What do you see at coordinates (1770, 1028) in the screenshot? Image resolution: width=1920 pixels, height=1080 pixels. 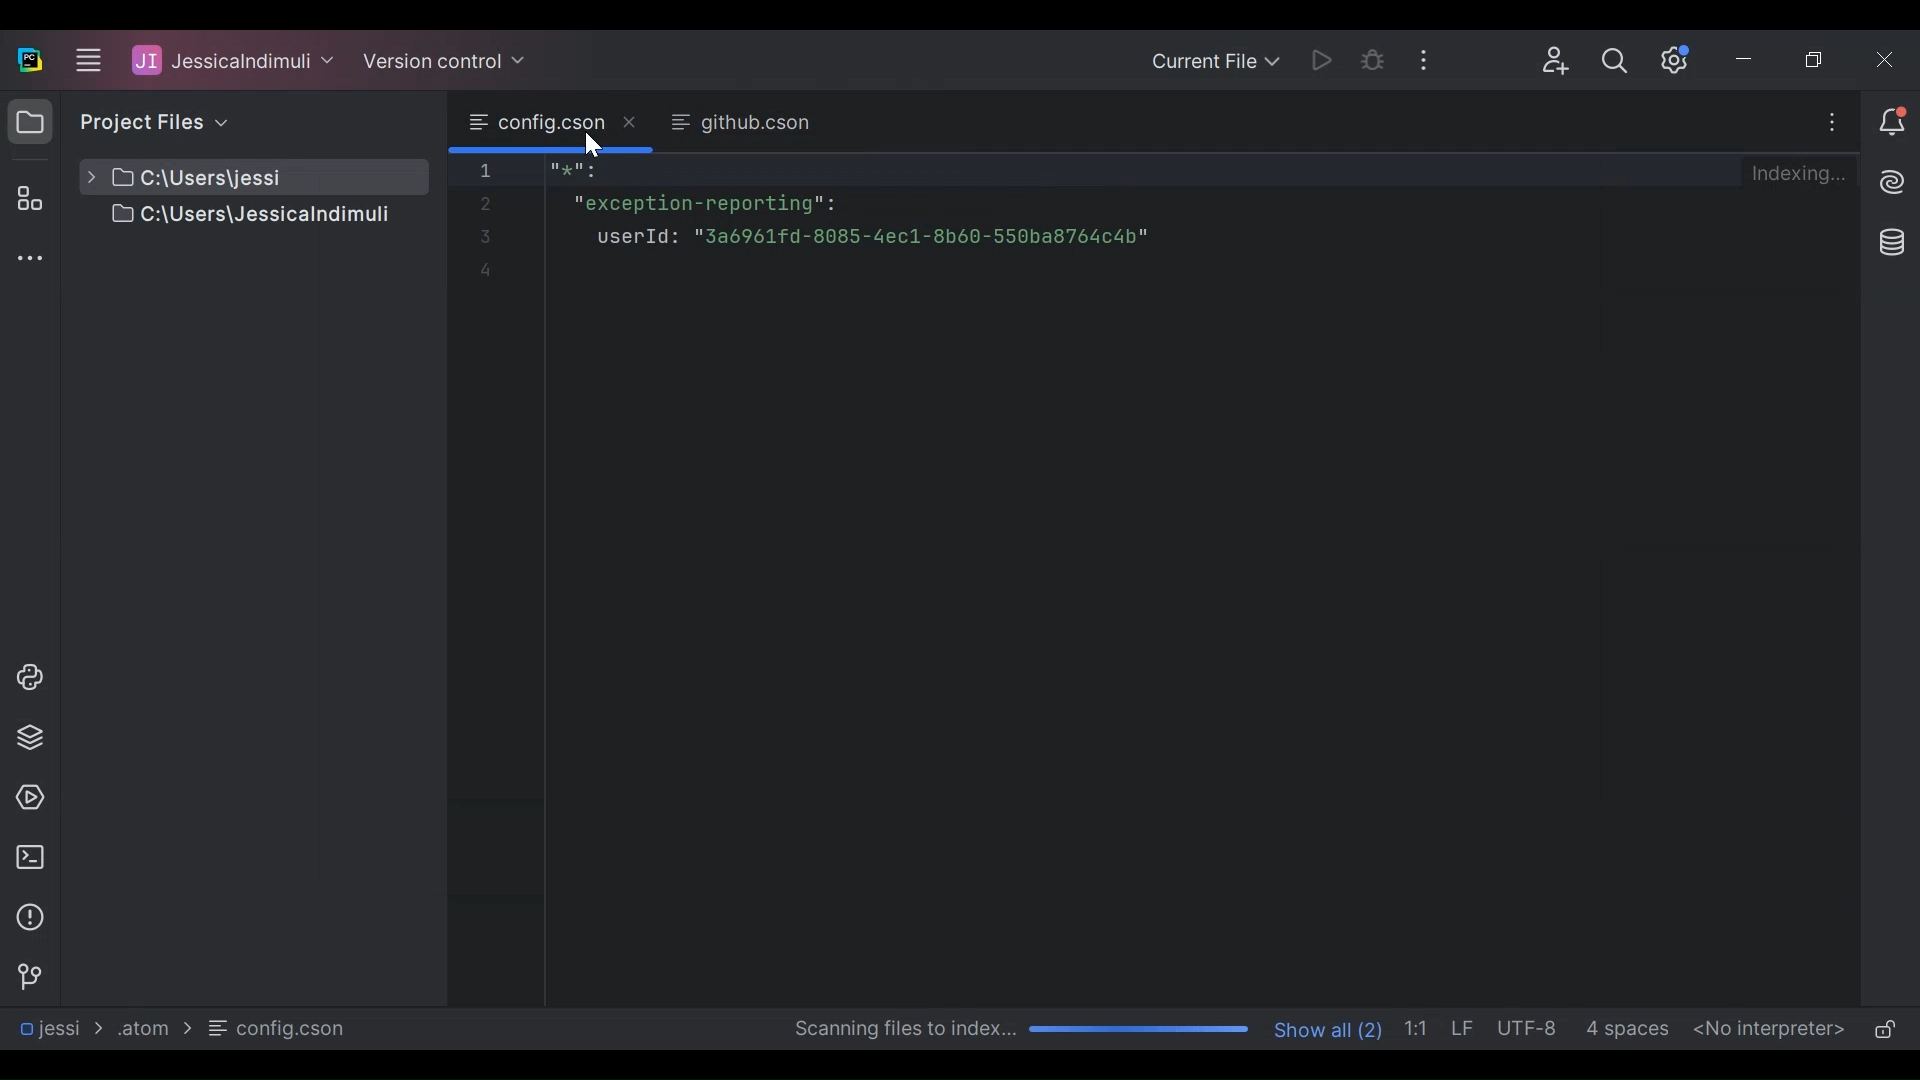 I see `No interpreters` at bounding box center [1770, 1028].